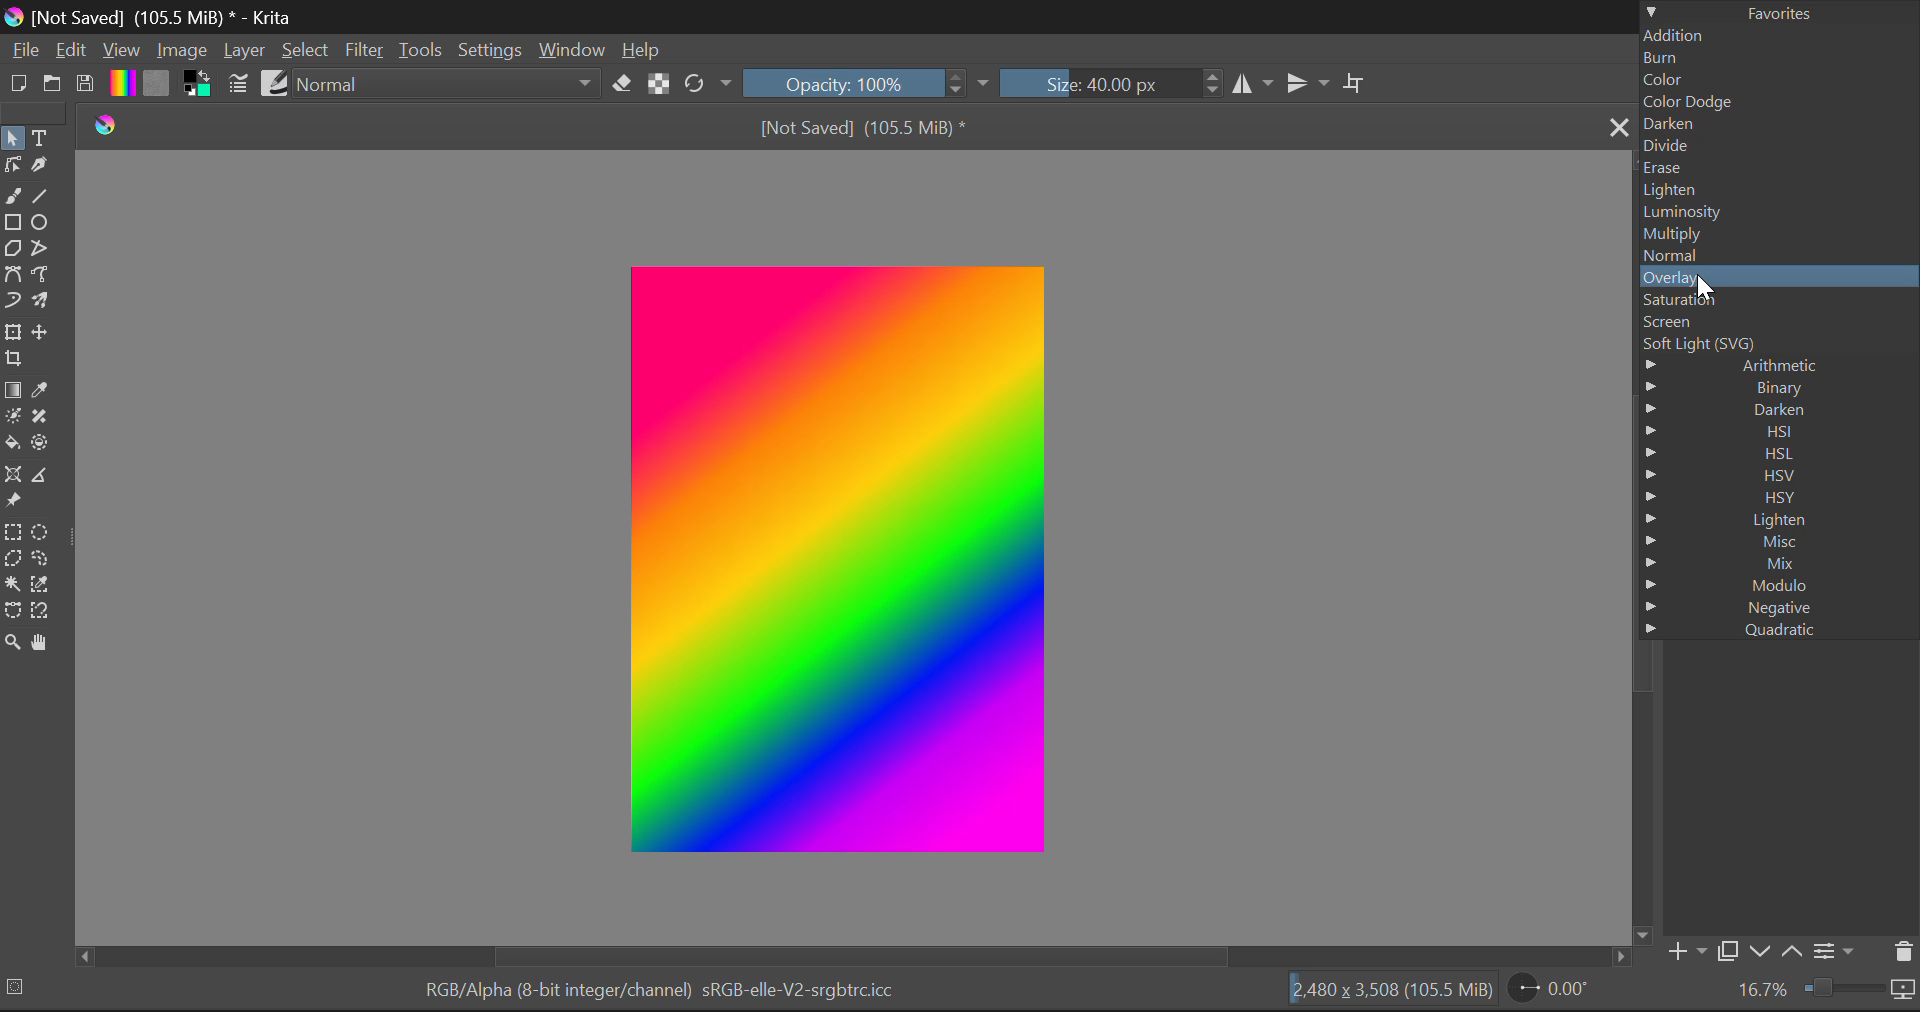 This screenshot has height=1012, width=1920. Describe the element at coordinates (659, 87) in the screenshot. I see `Lock Alpha` at that location.